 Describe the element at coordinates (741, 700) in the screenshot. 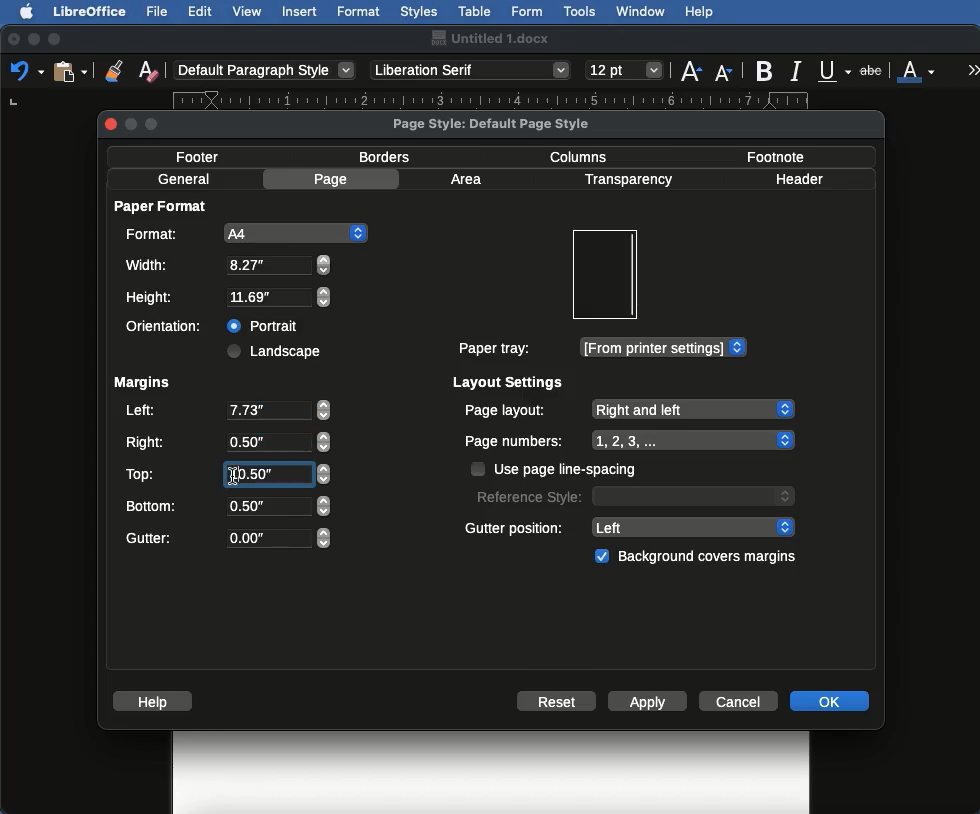

I see `Cancel` at that location.